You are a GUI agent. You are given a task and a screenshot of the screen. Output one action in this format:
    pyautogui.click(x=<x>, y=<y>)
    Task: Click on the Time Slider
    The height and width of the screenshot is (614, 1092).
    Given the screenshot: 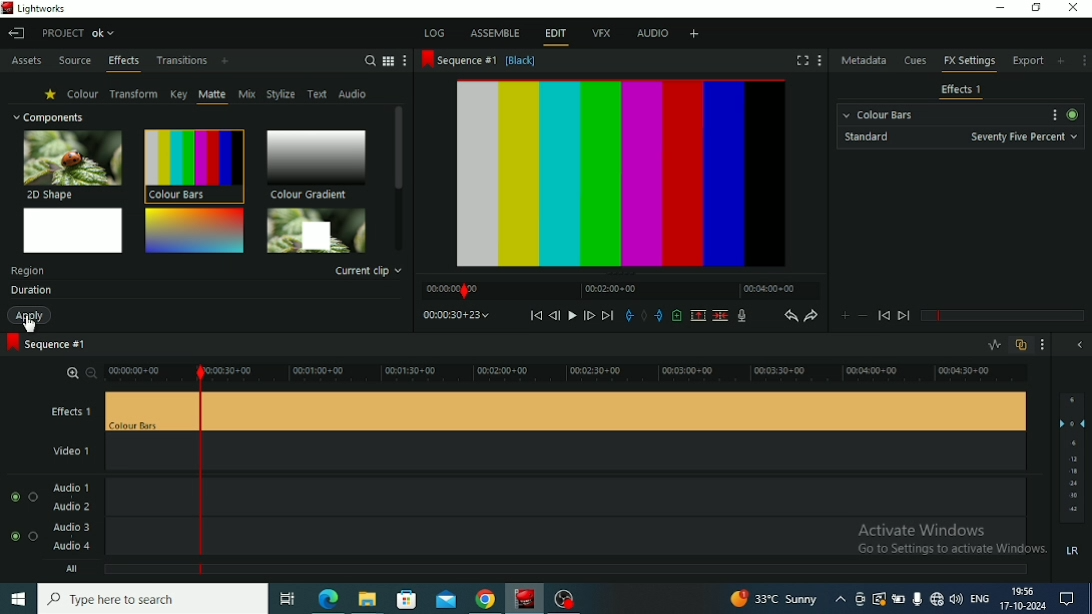 What is the action you would take?
    pyautogui.click(x=620, y=290)
    